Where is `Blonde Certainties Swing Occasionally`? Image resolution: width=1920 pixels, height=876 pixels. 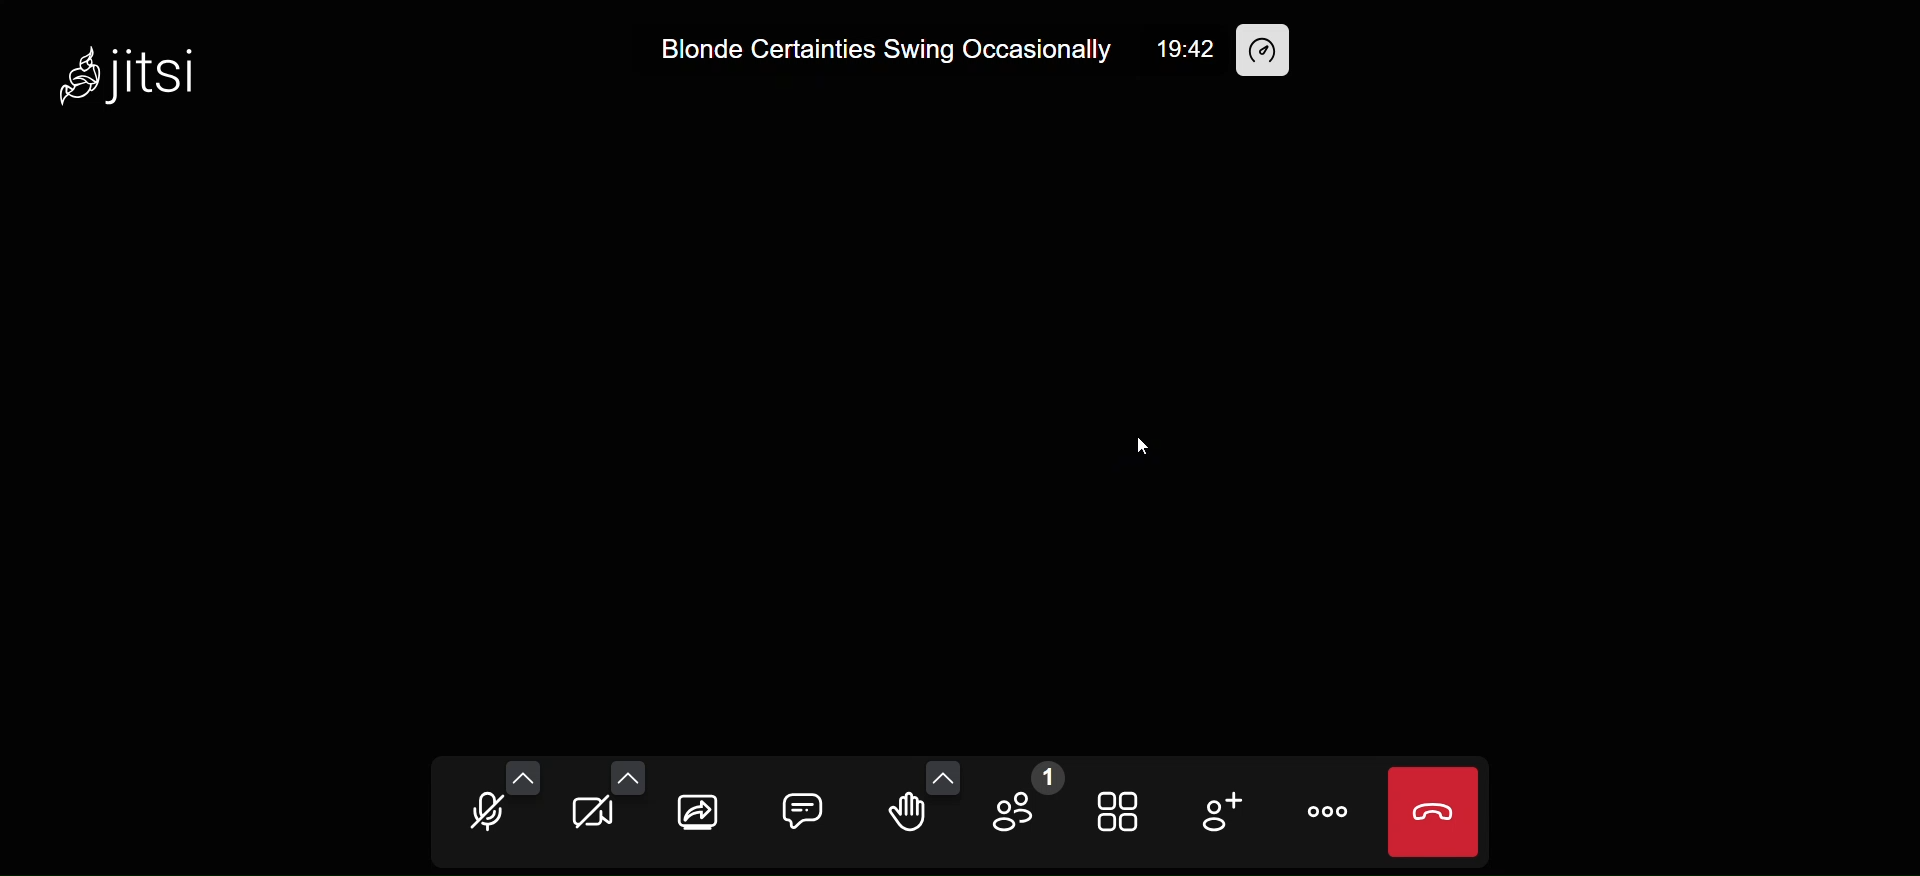 Blonde Certainties Swing Occasionally is located at coordinates (878, 50).